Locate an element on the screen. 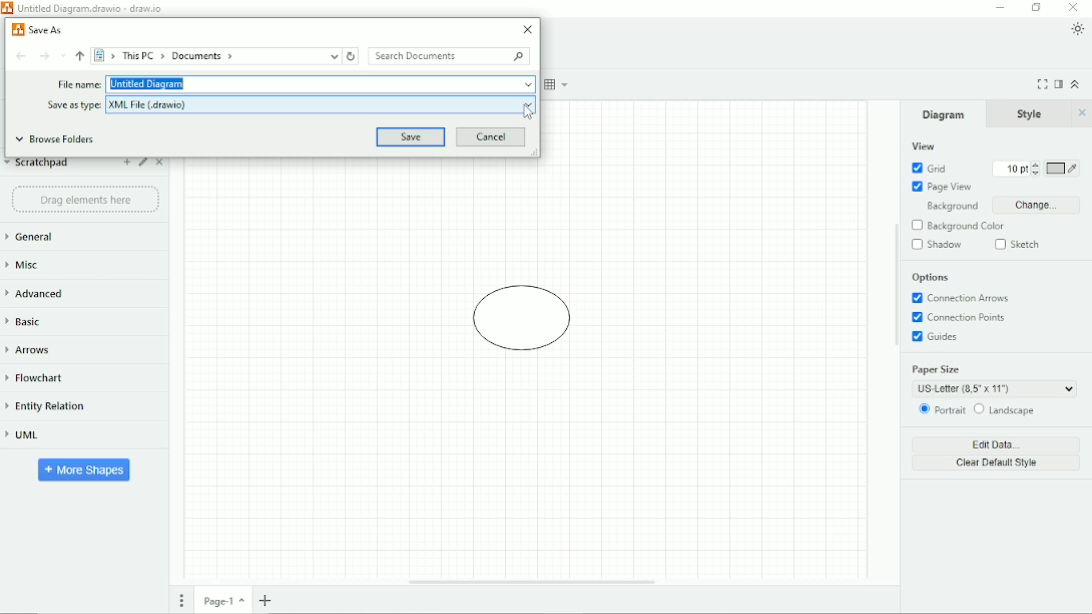 The width and height of the screenshot is (1092, 614). Edit is located at coordinates (143, 163).